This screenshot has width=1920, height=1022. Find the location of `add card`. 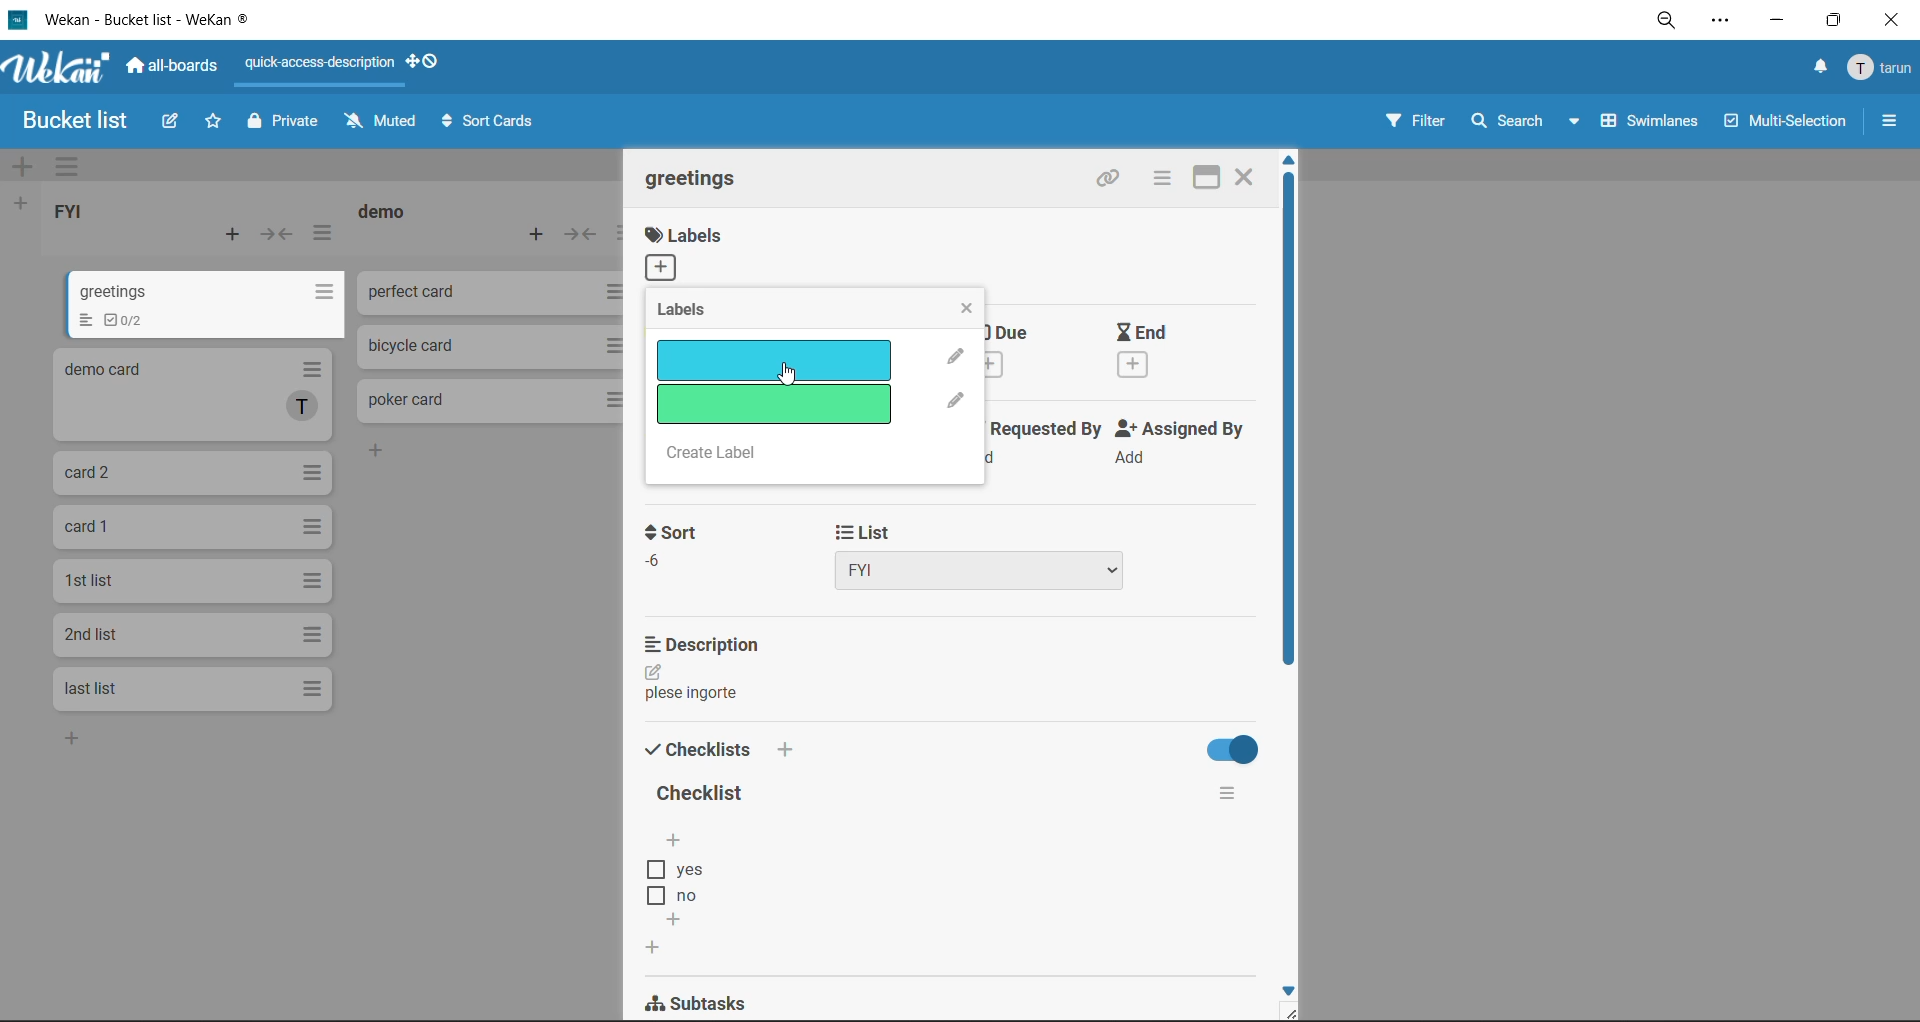

add card is located at coordinates (228, 232).